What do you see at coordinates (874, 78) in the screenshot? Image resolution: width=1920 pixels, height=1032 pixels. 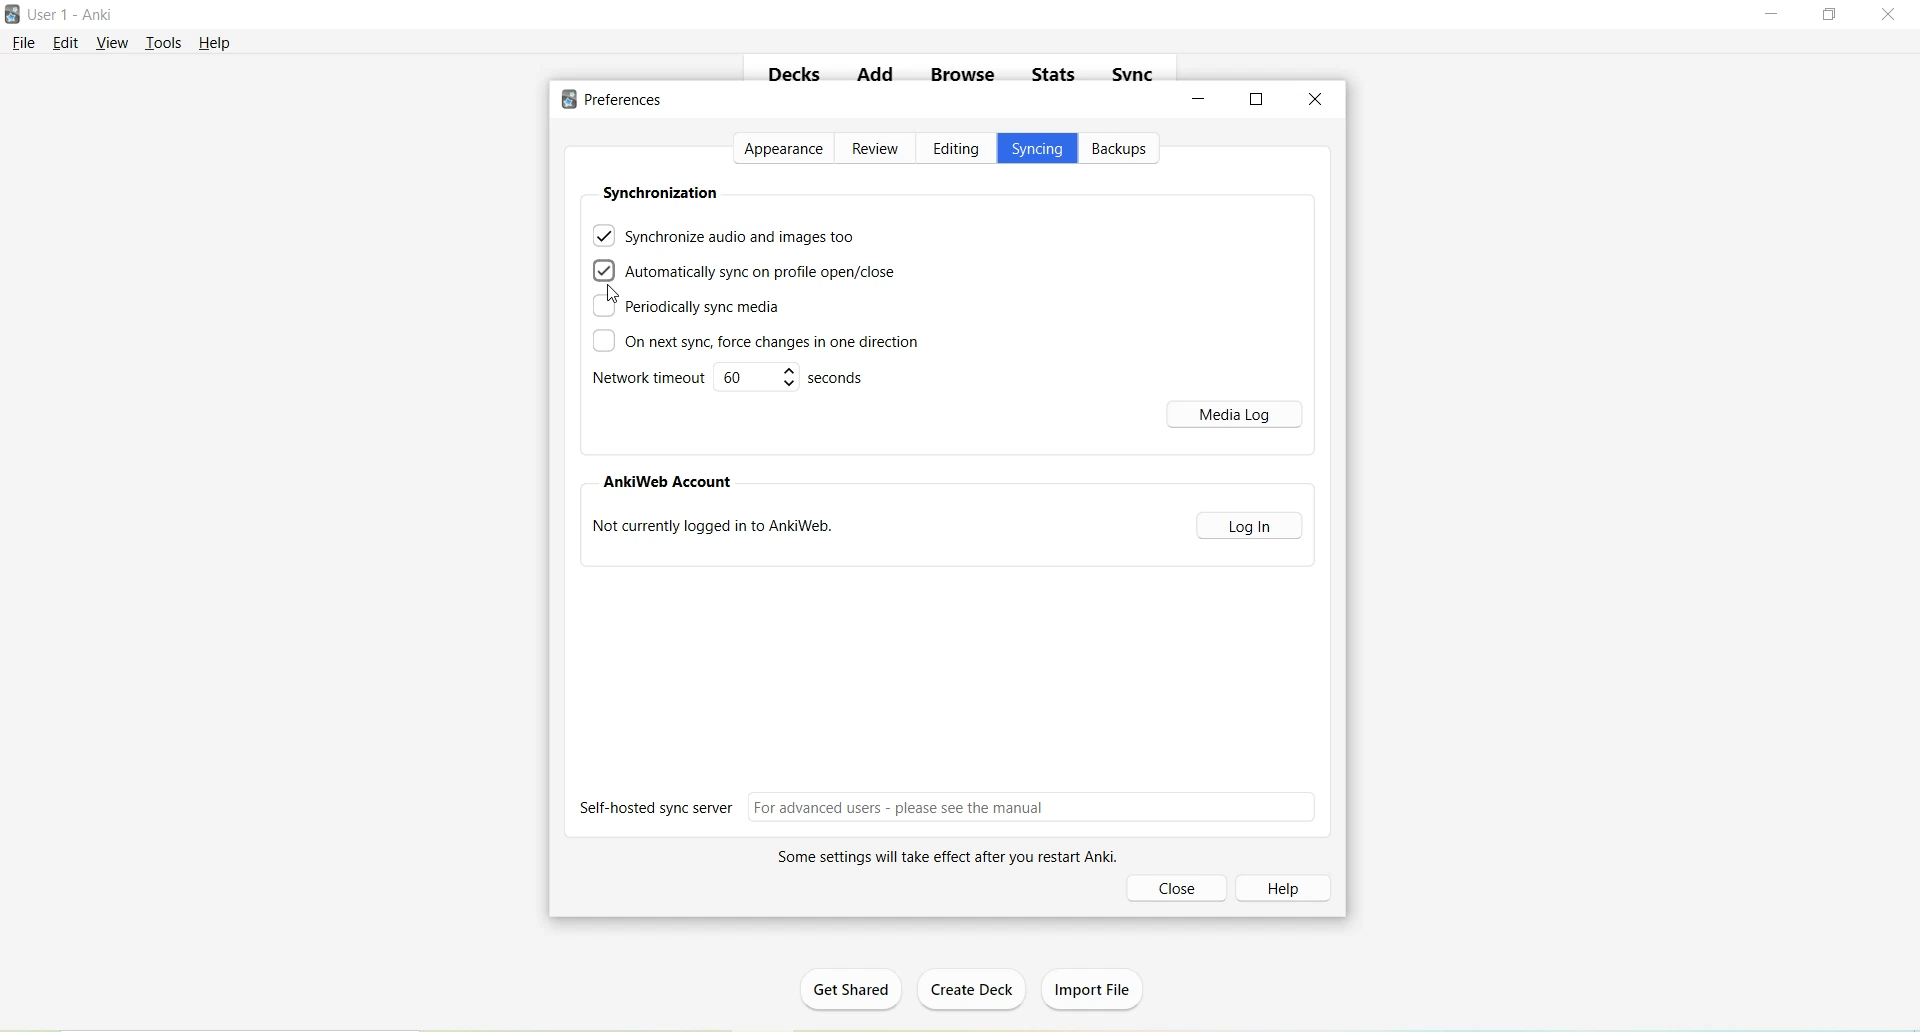 I see `Add` at bounding box center [874, 78].